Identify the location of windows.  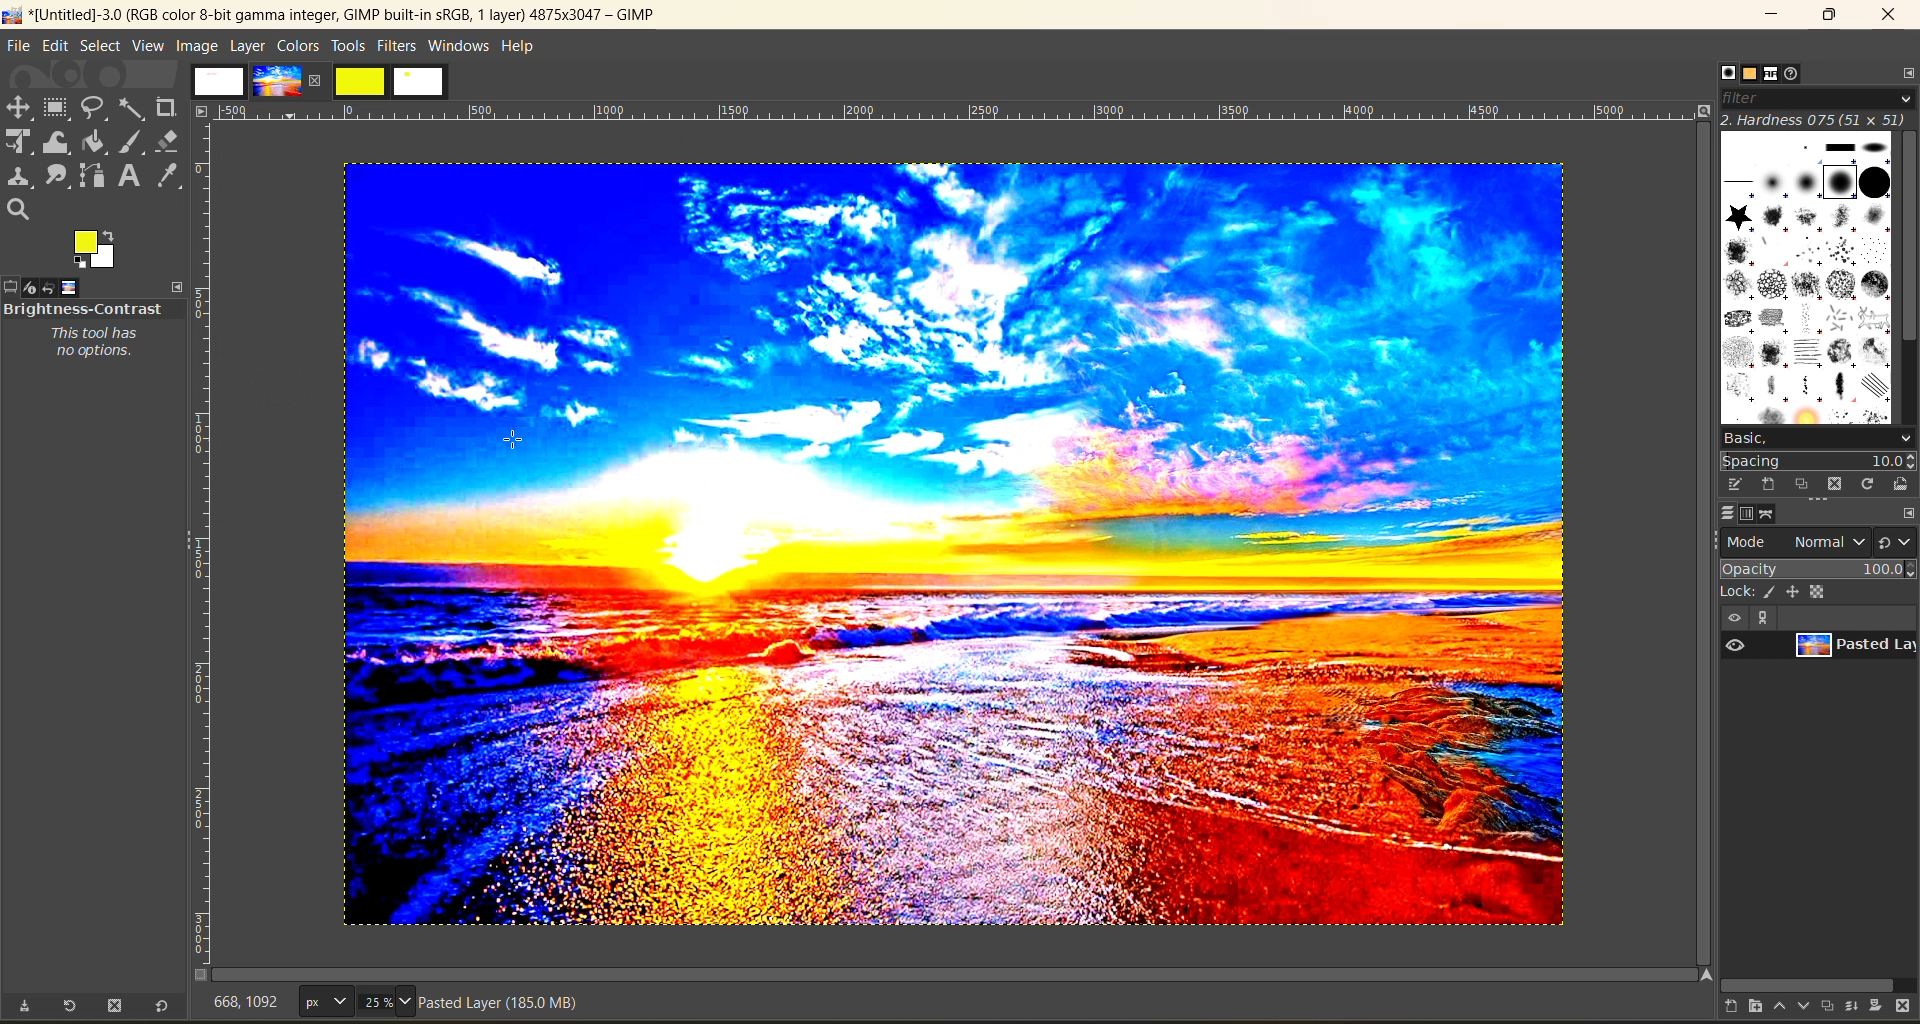
(460, 47).